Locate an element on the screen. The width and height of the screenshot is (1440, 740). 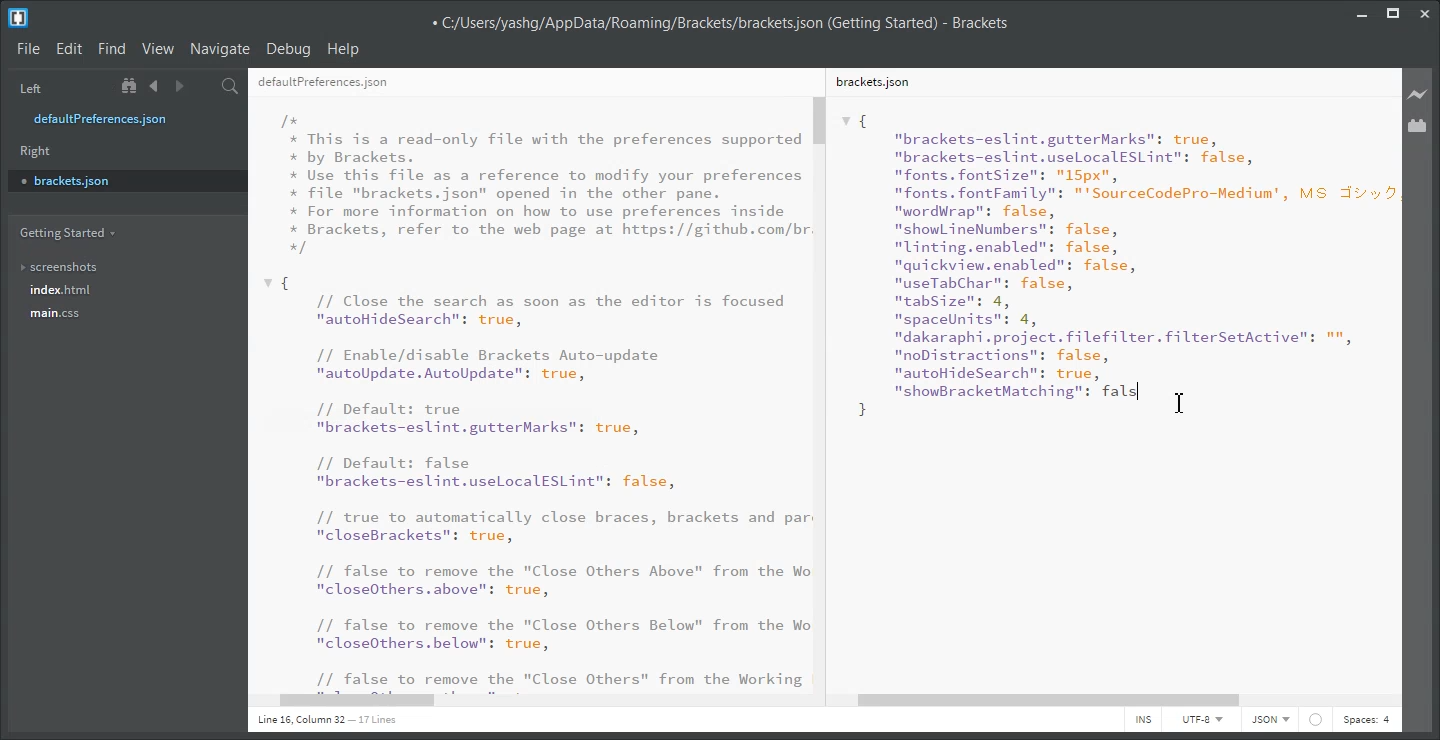
View is located at coordinates (158, 49).